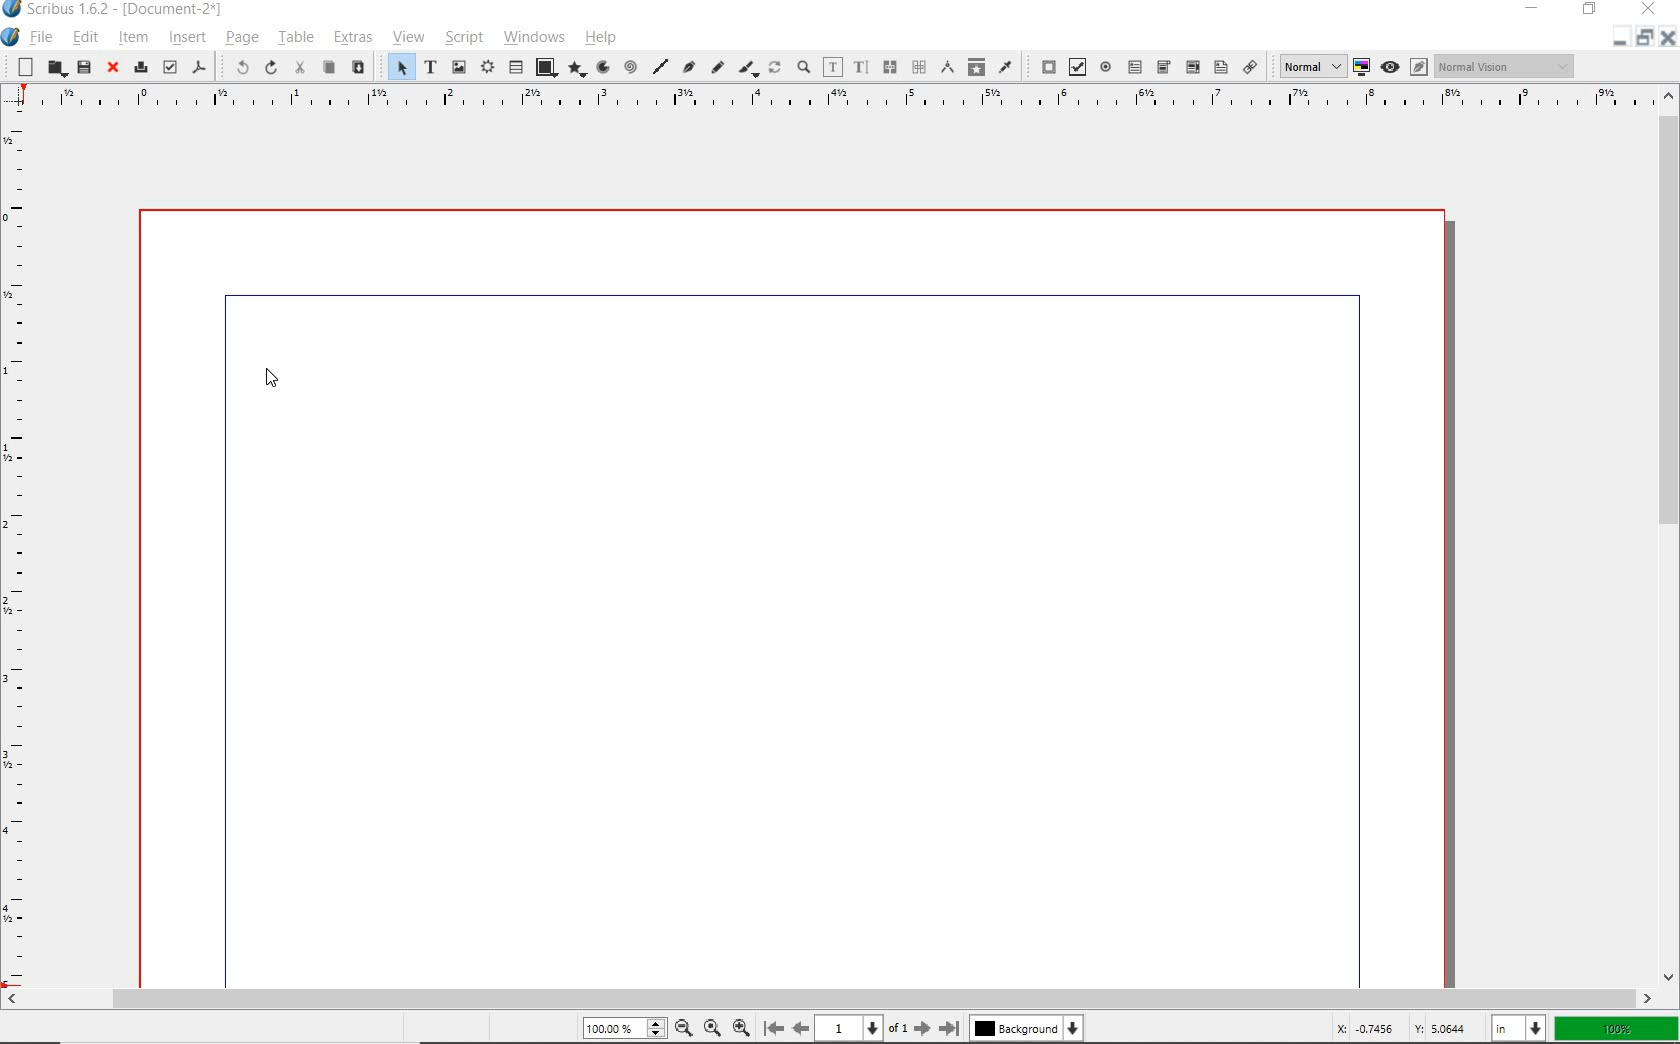 The image size is (1680, 1044). Describe the element at coordinates (399, 66) in the screenshot. I see `select item` at that location.